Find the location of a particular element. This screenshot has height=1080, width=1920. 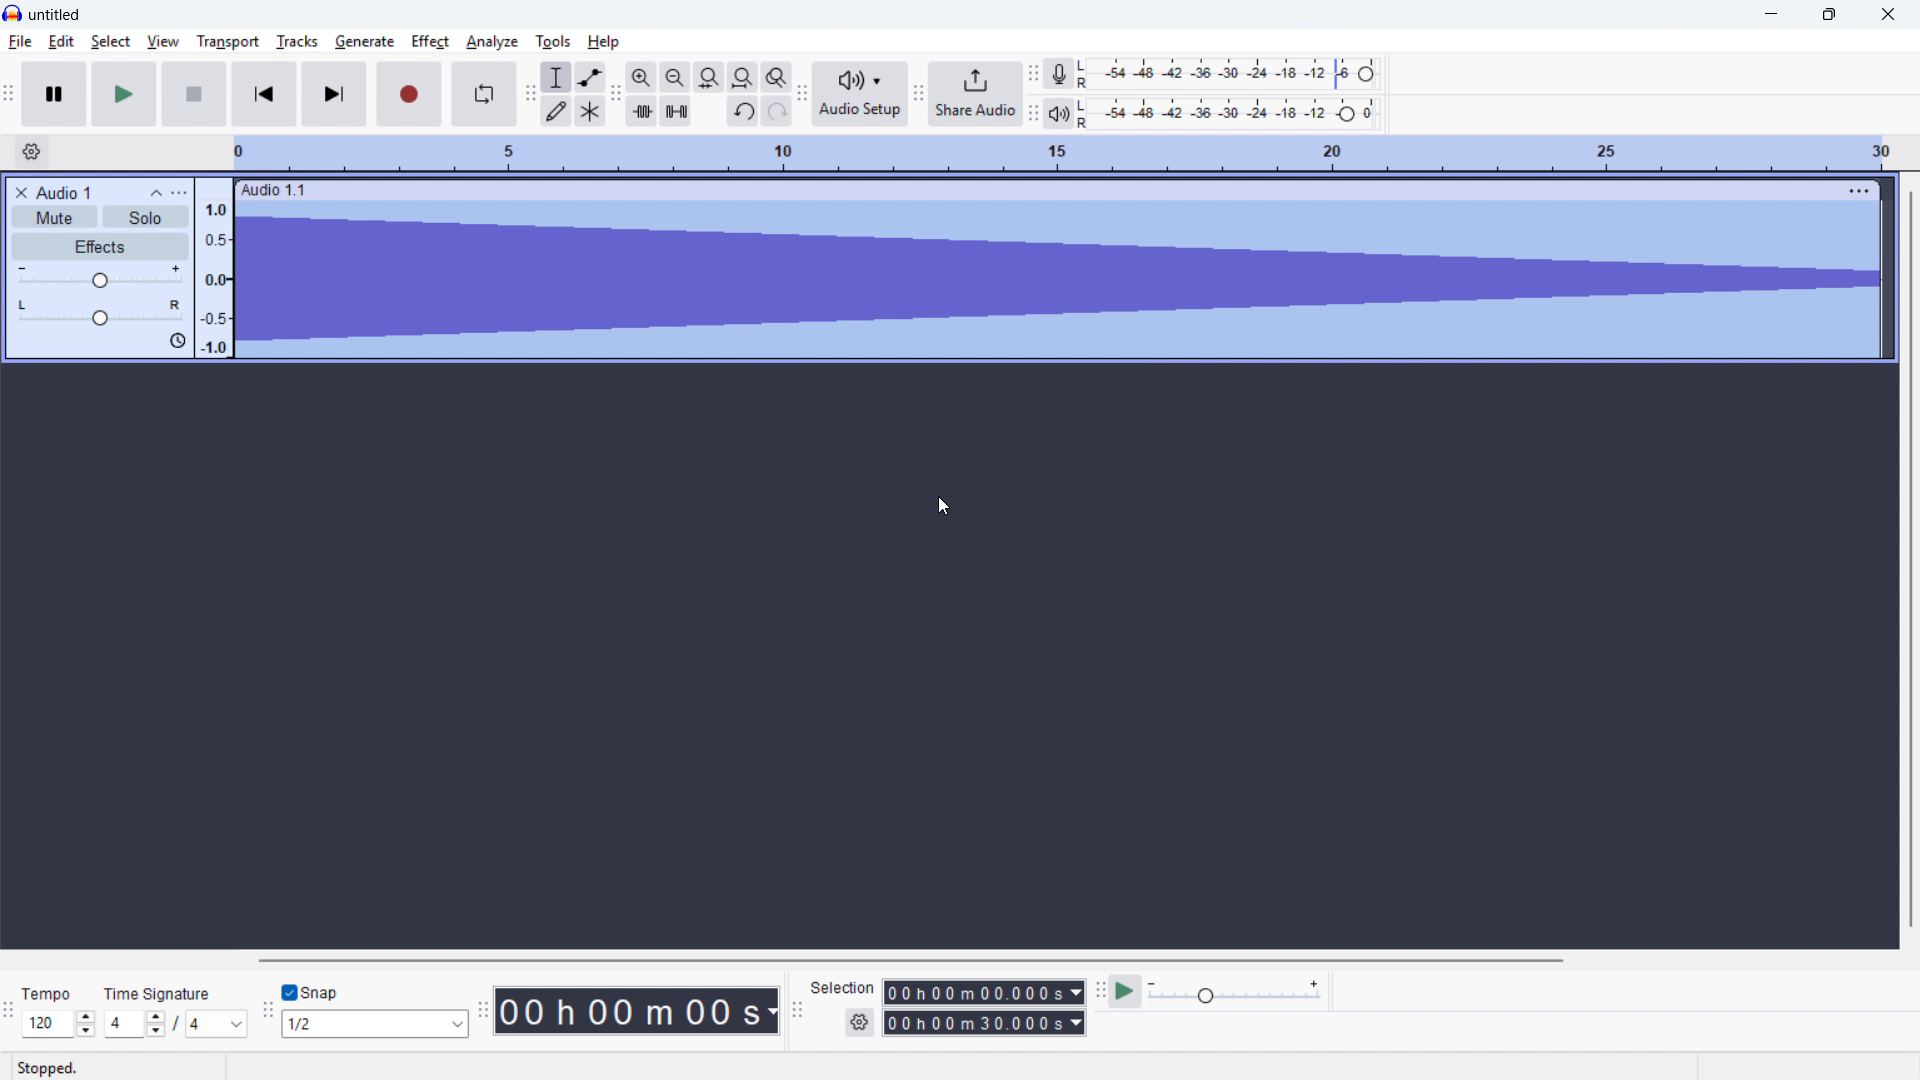

Timestamp  is located at coordinates (637, 1011).